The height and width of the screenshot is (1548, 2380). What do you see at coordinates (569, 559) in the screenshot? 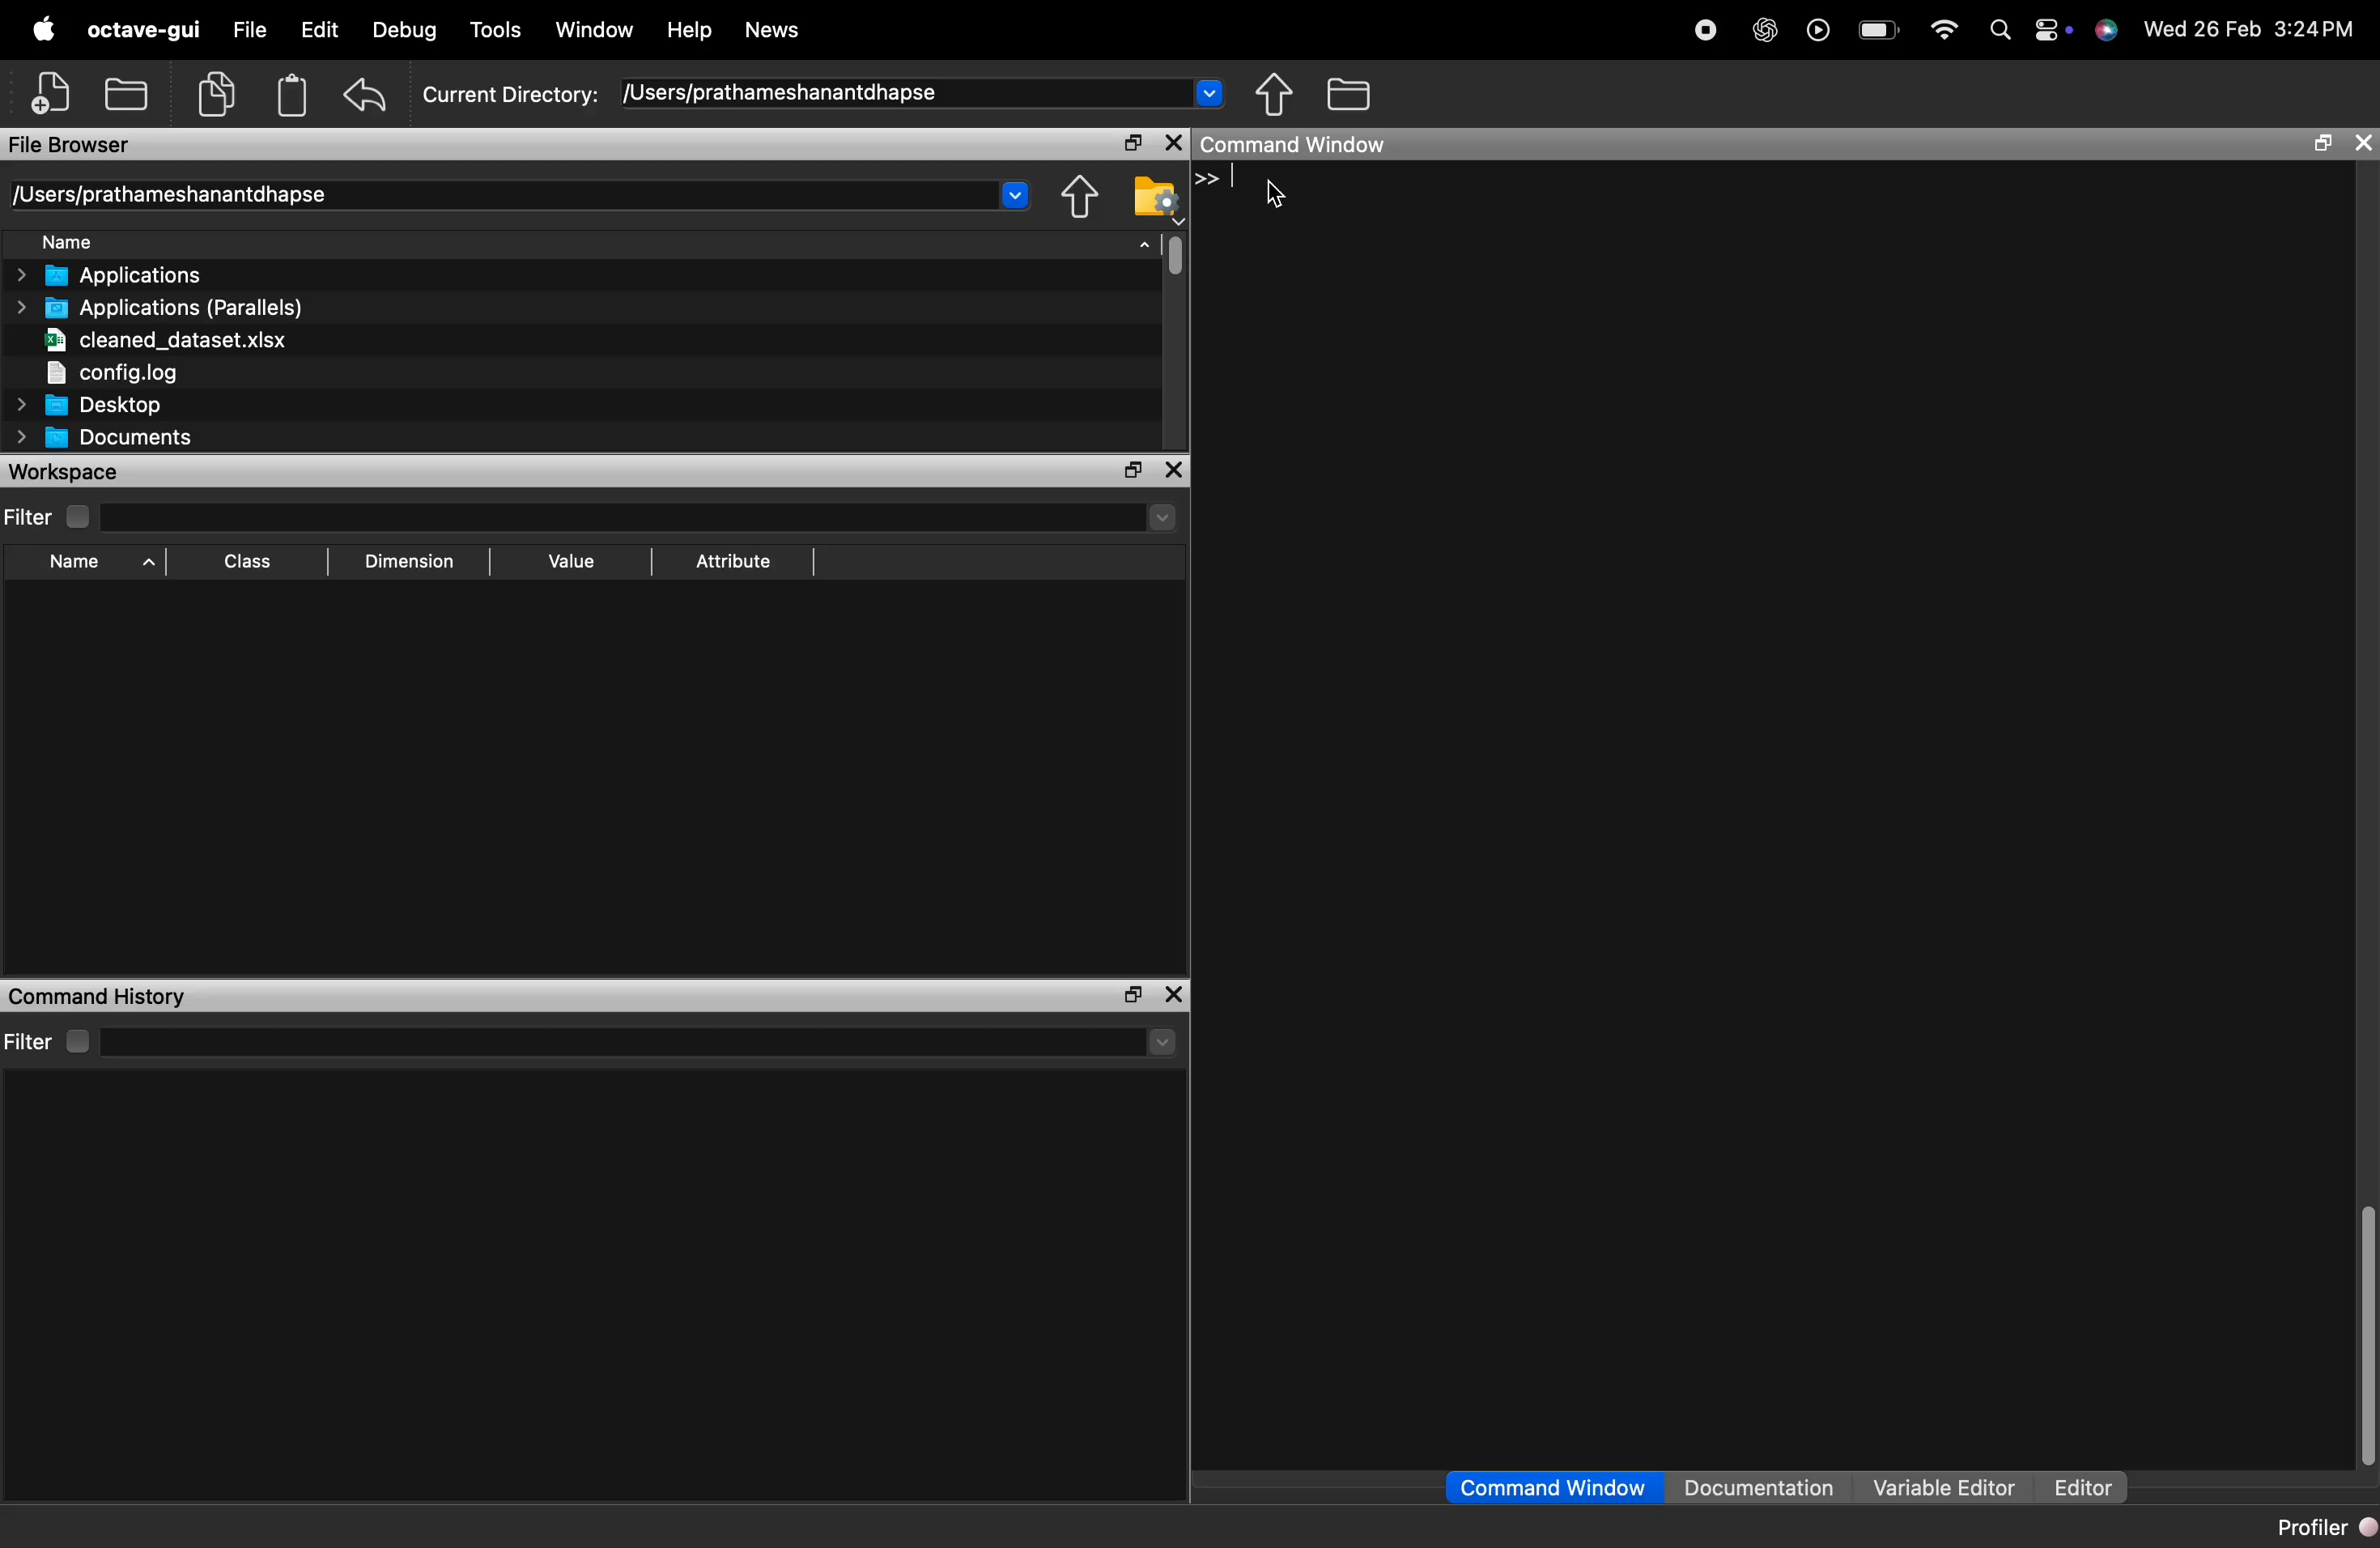
I see `Value` at bounding box center [569, 559].